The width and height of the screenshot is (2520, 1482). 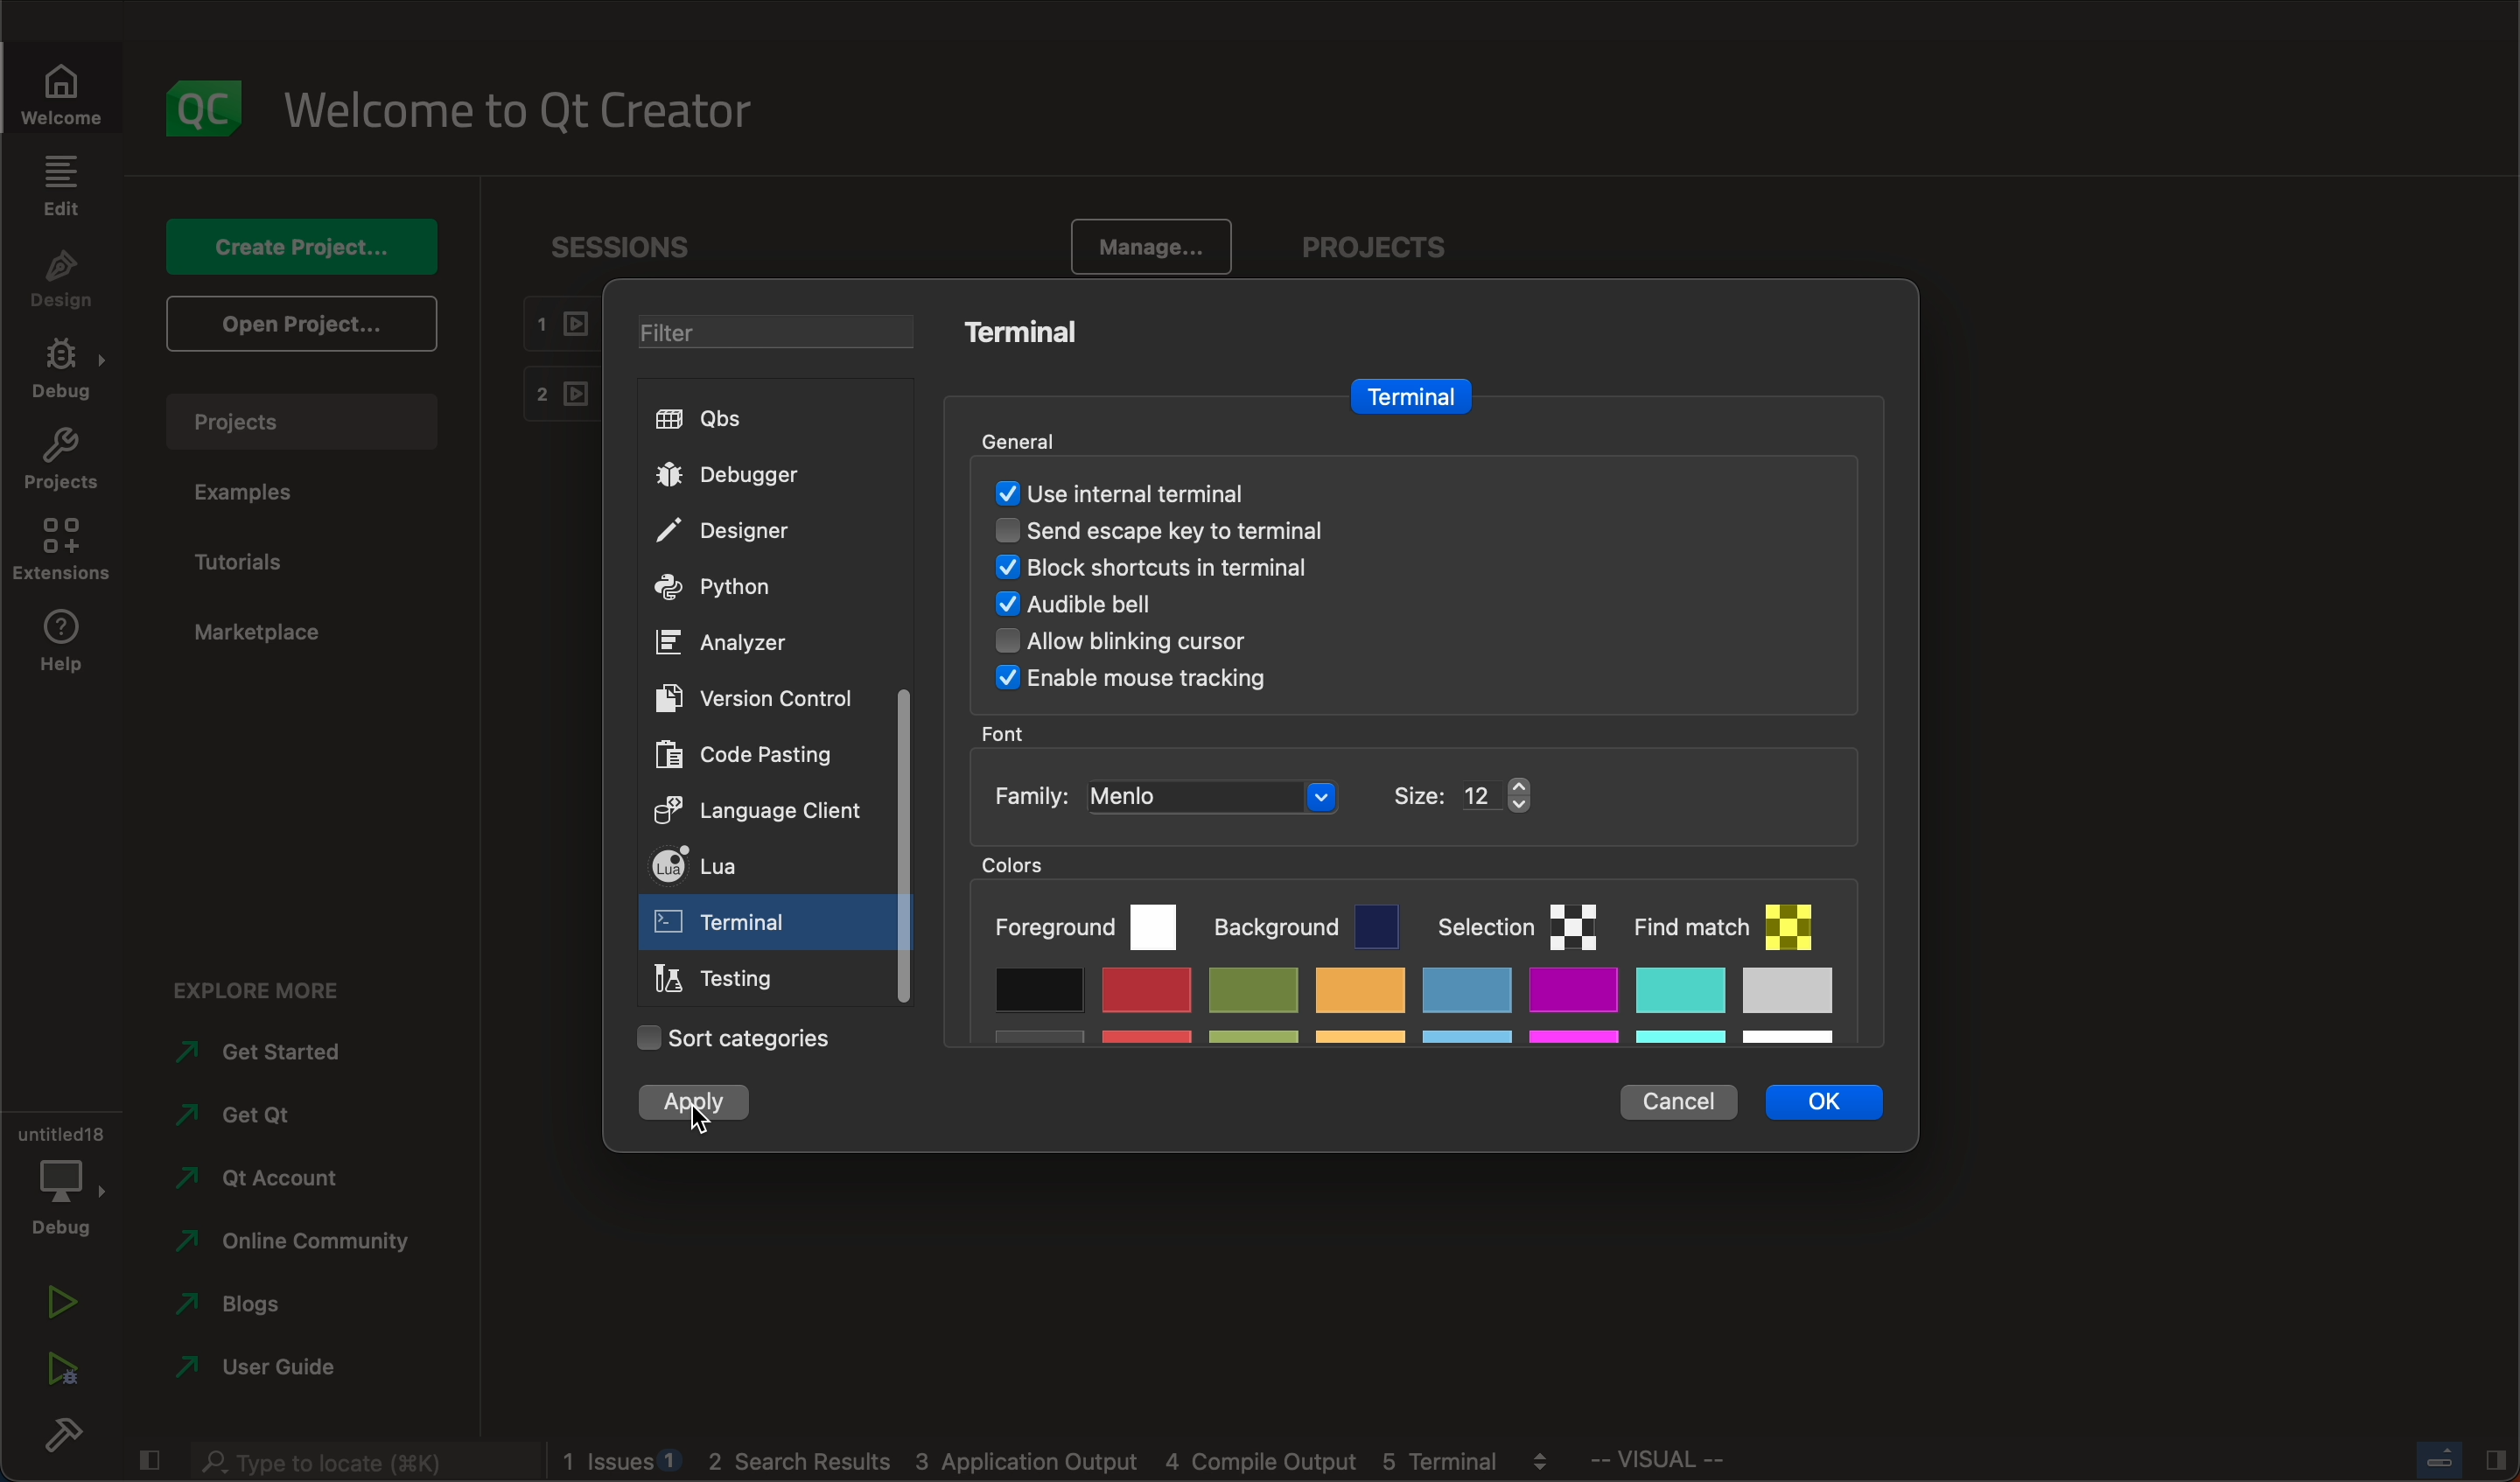 I want to click on terminal, so click(x=1023, y=335).